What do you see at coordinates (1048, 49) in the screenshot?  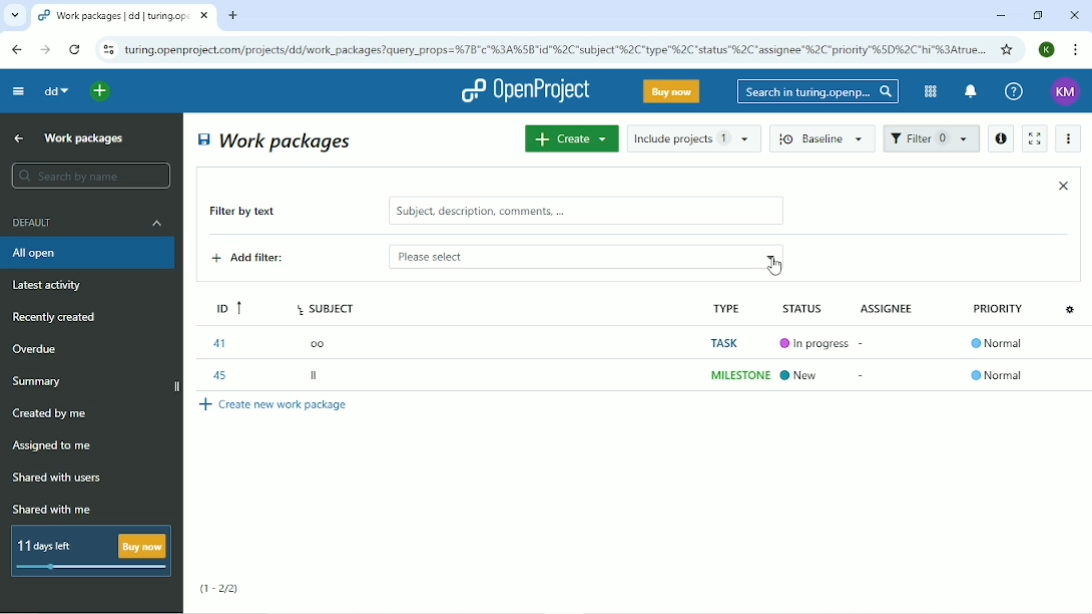 I see `Account` at bounding box center [1048, 49].